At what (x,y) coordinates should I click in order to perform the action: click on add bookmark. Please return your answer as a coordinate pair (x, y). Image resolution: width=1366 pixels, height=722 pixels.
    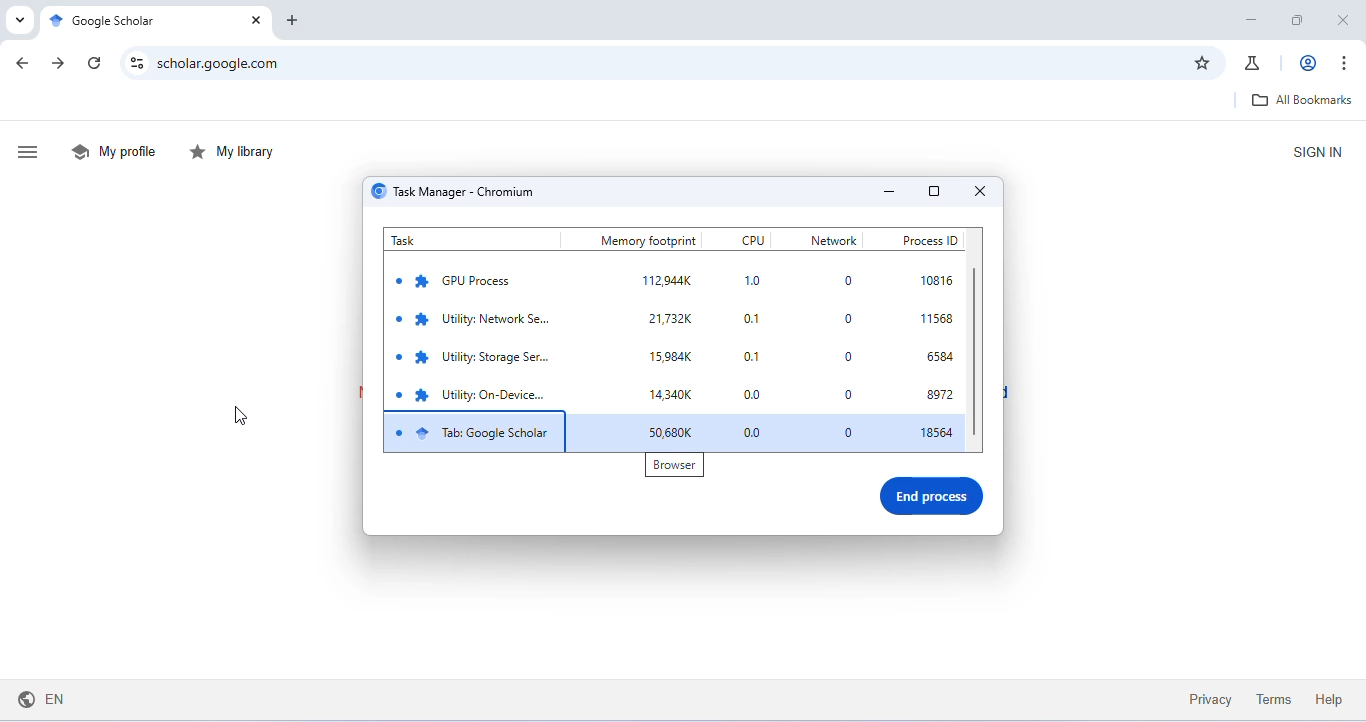
    Looking at the image, I should click on (1201, 63).